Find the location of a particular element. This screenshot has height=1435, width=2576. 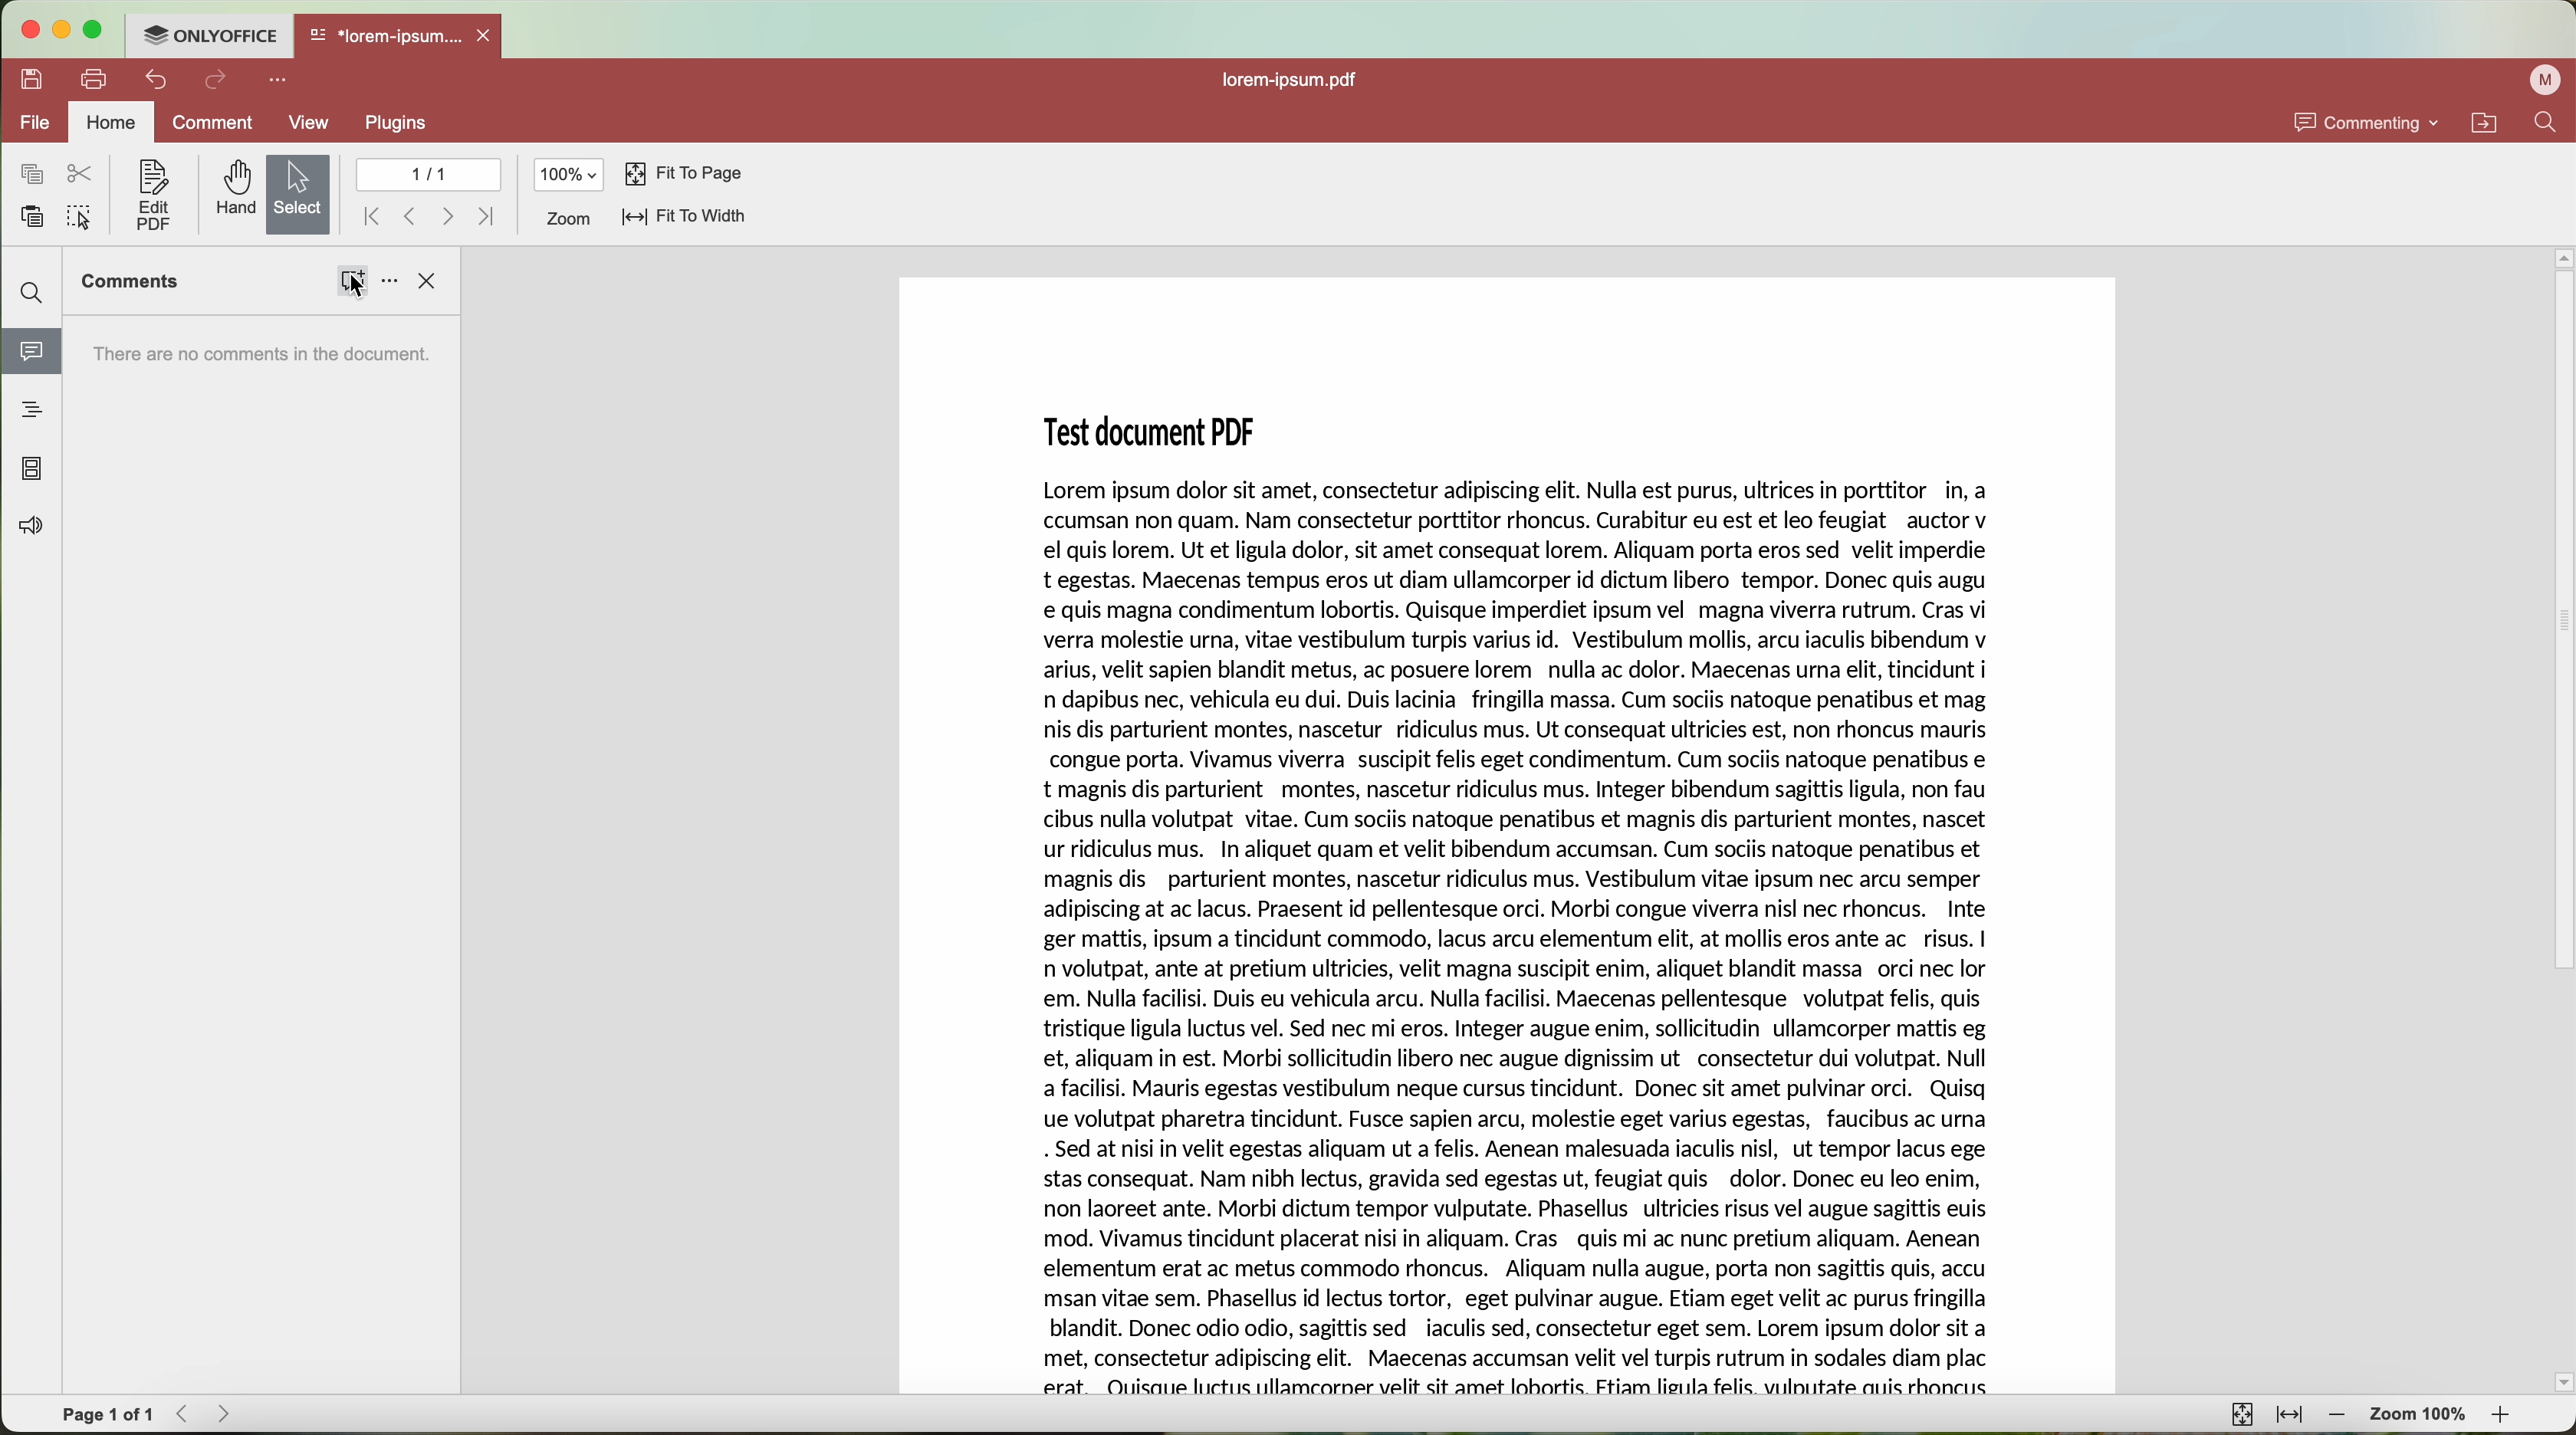

selected is located at coordinates (300, 194).